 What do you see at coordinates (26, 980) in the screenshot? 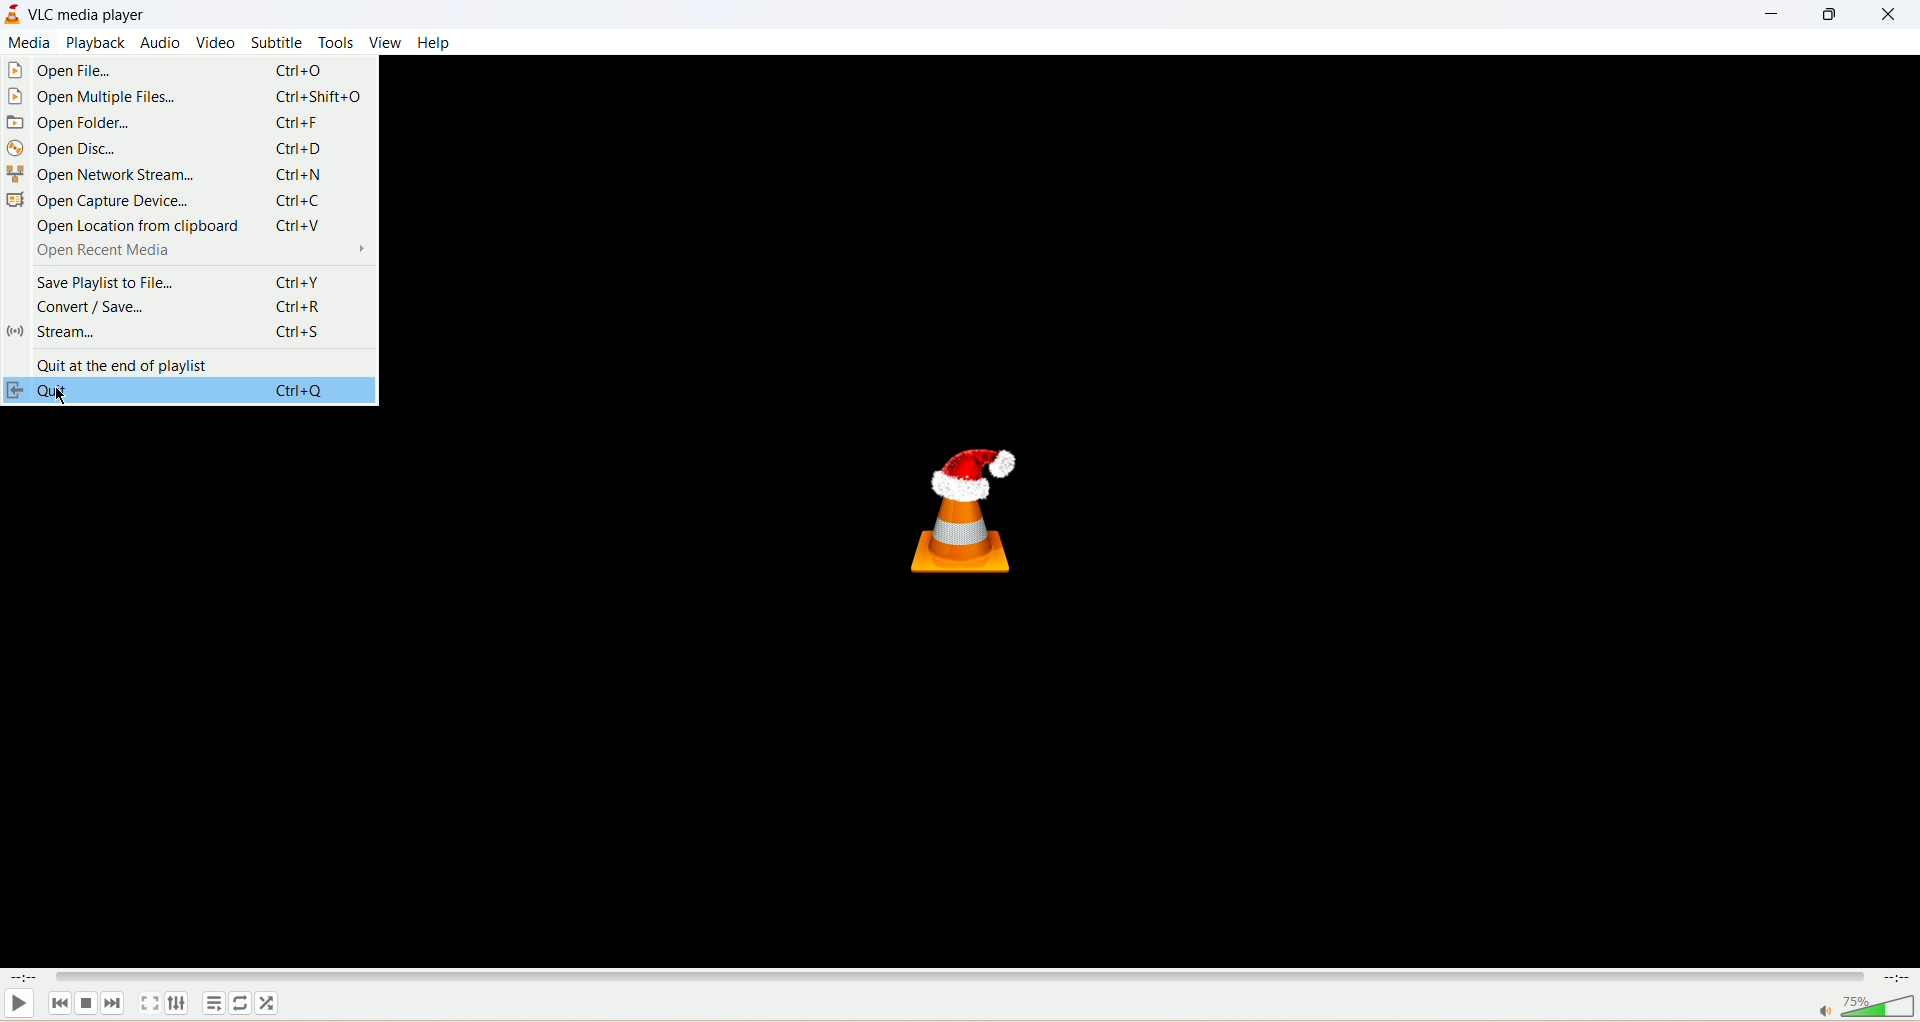
I see `elapsed time` at bounding box center [26, 980].